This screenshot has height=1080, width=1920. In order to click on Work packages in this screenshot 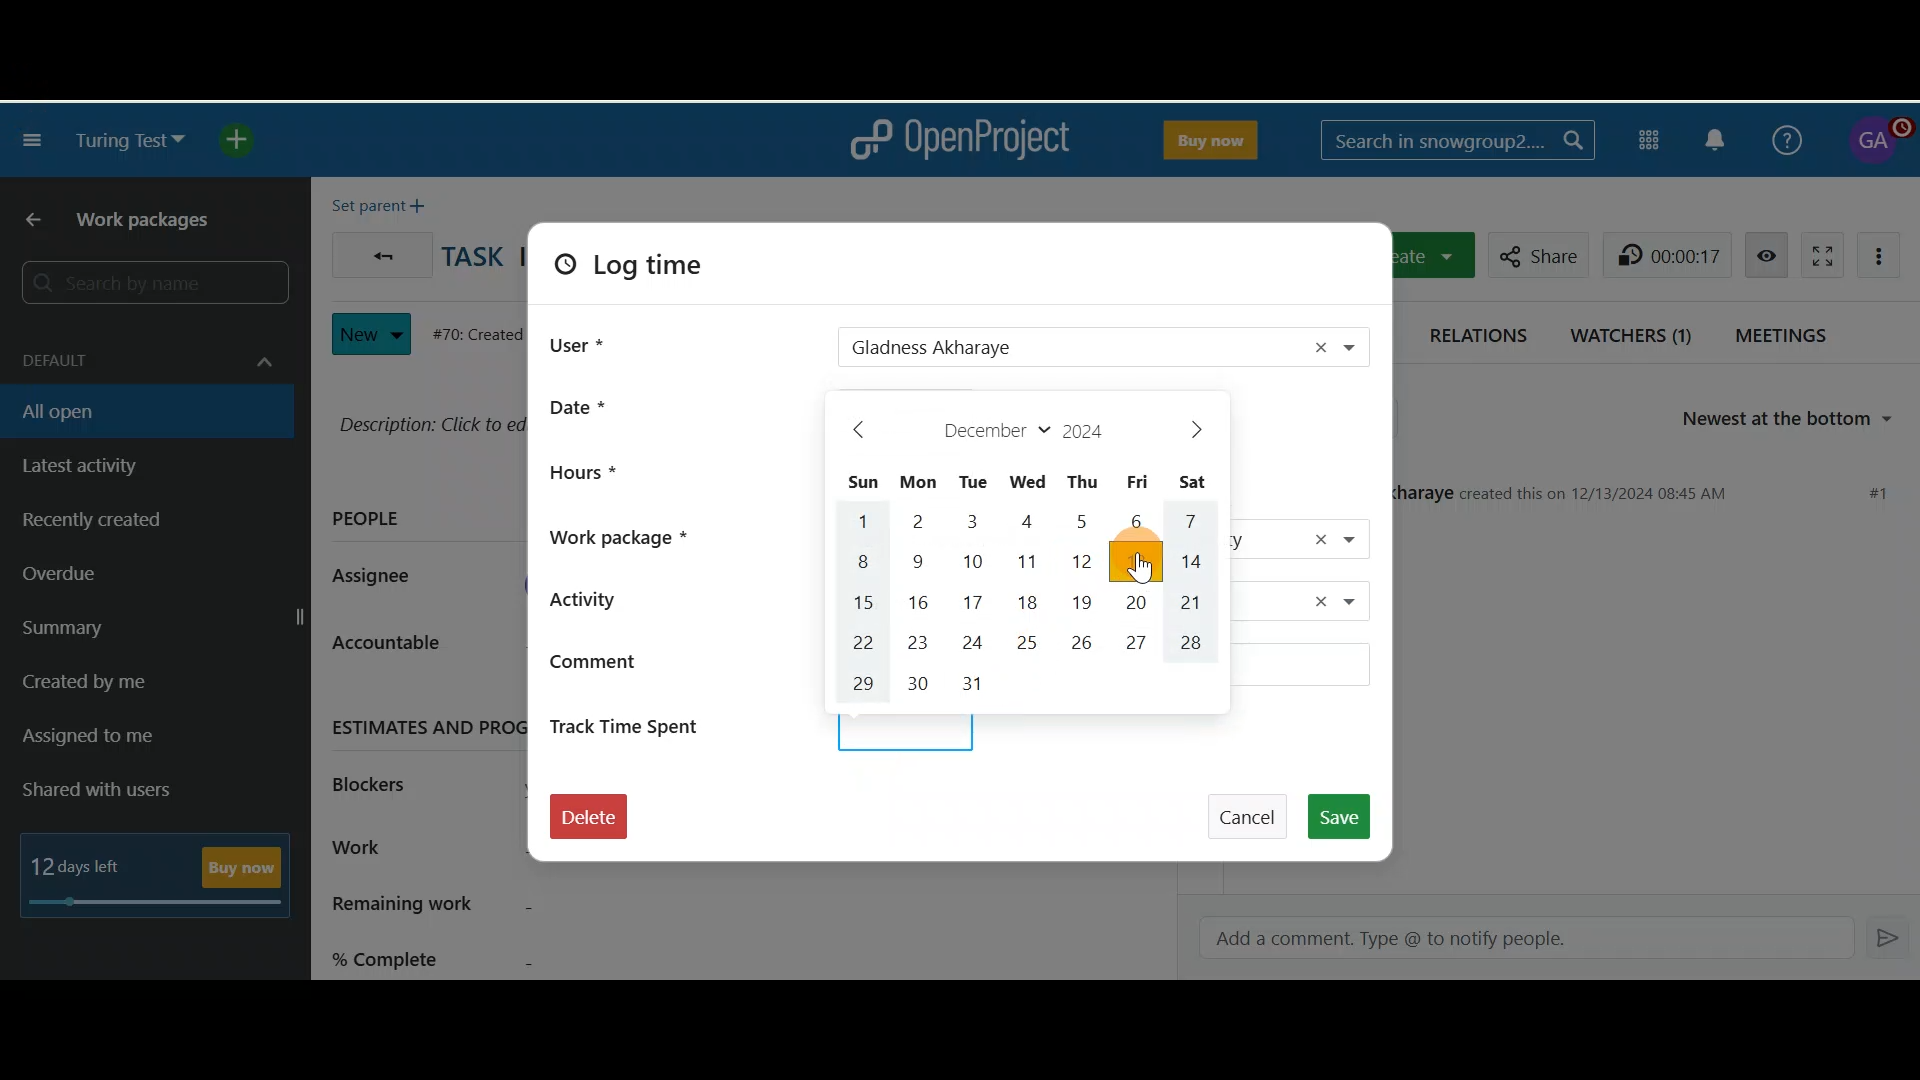, I will do `click(152, 224)`.